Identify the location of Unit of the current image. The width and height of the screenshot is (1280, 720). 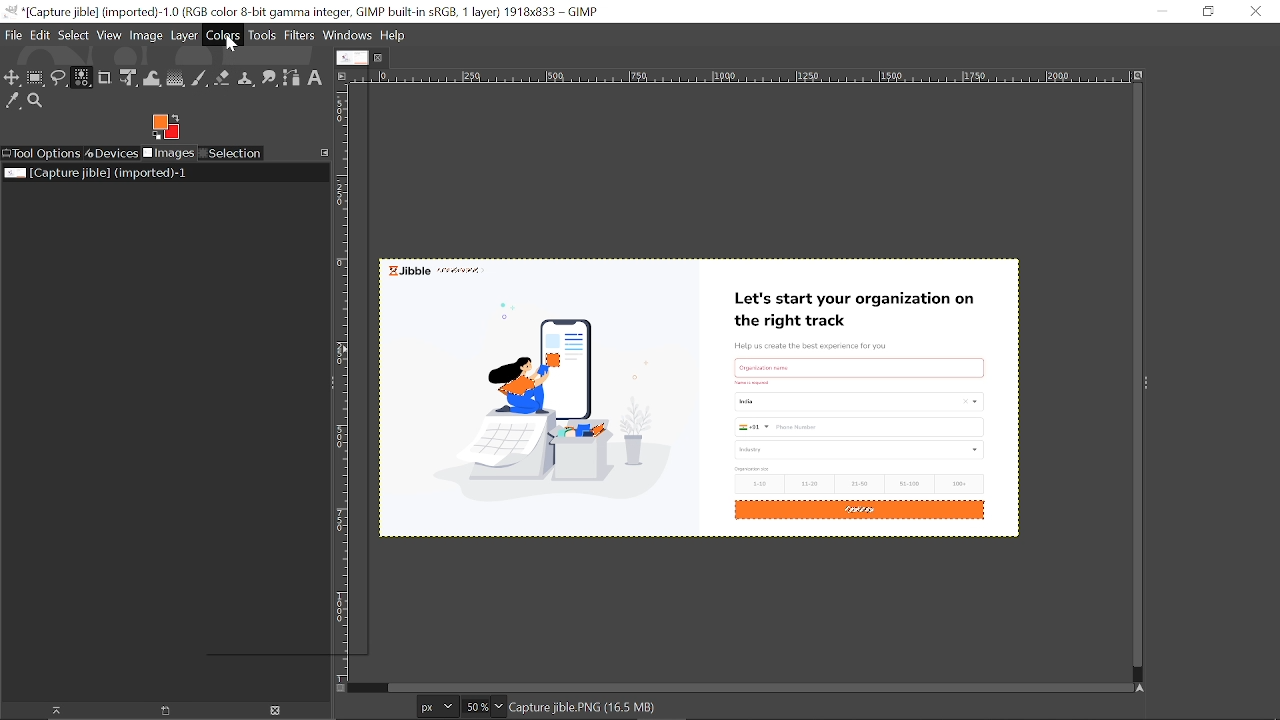
(438, 706).